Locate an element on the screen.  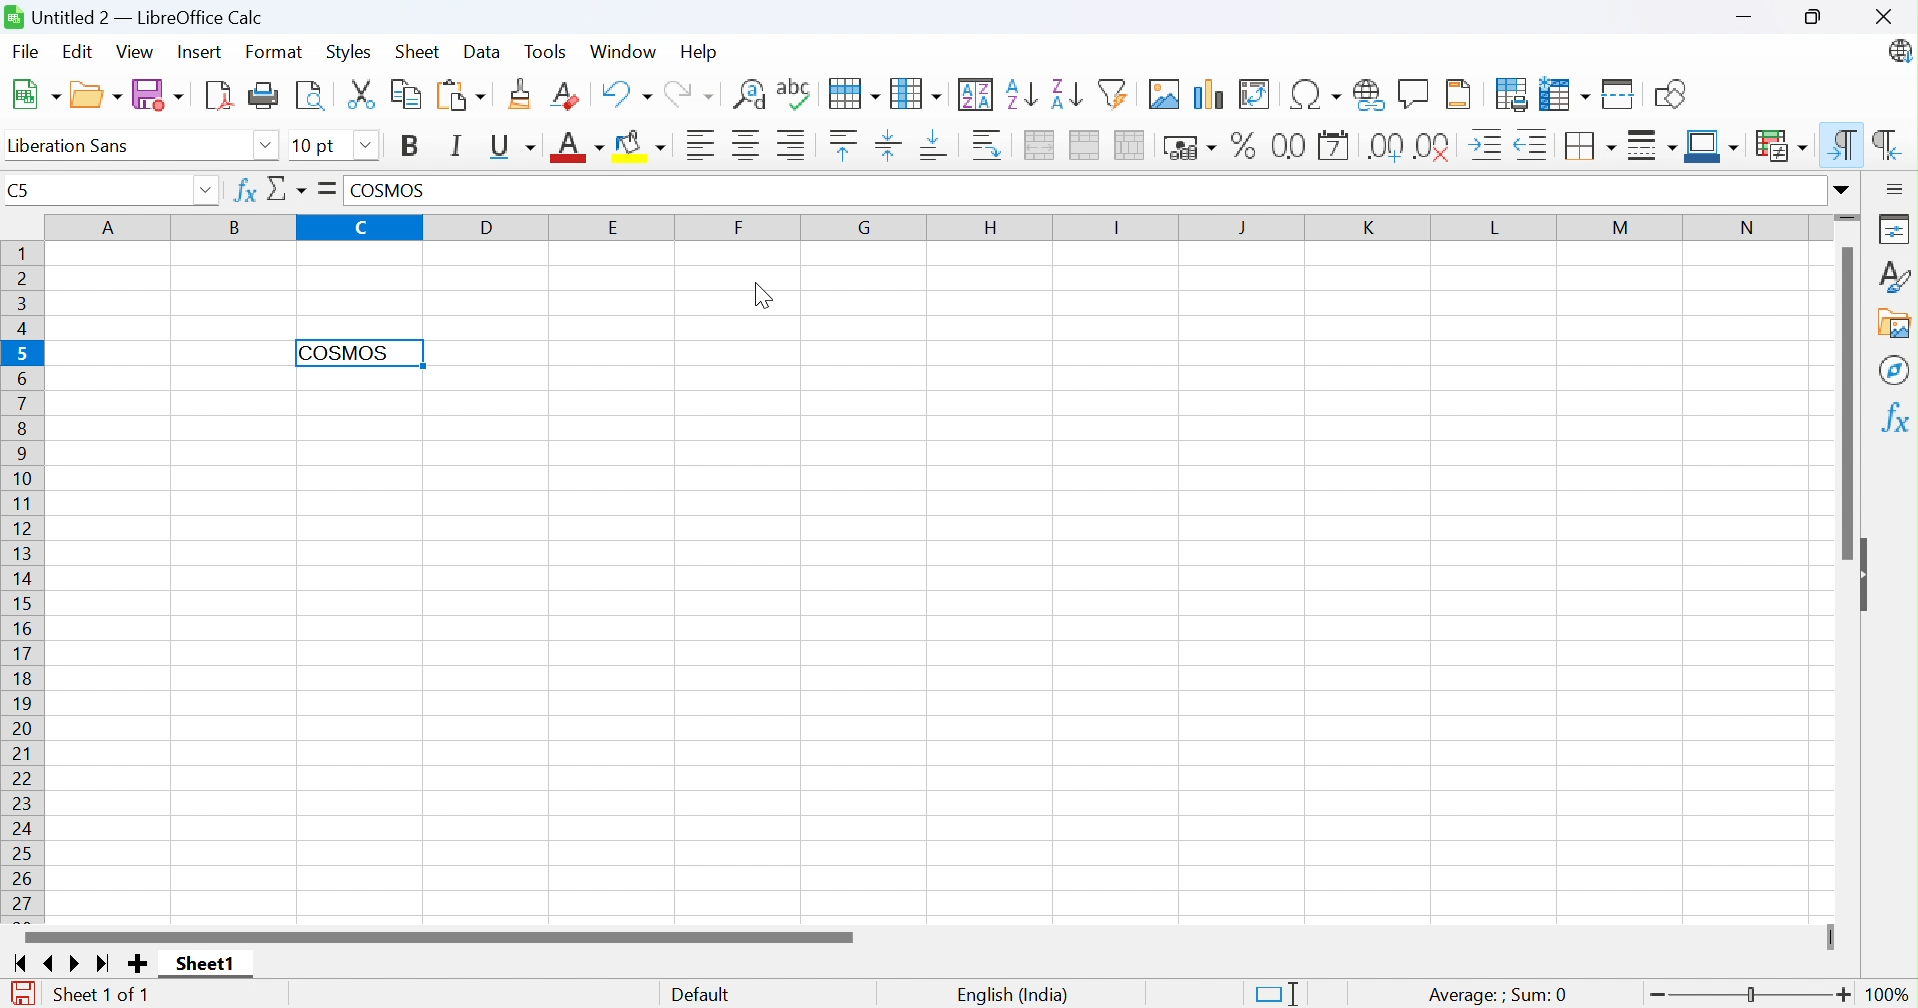
Data is located at coordinates (481, 52).